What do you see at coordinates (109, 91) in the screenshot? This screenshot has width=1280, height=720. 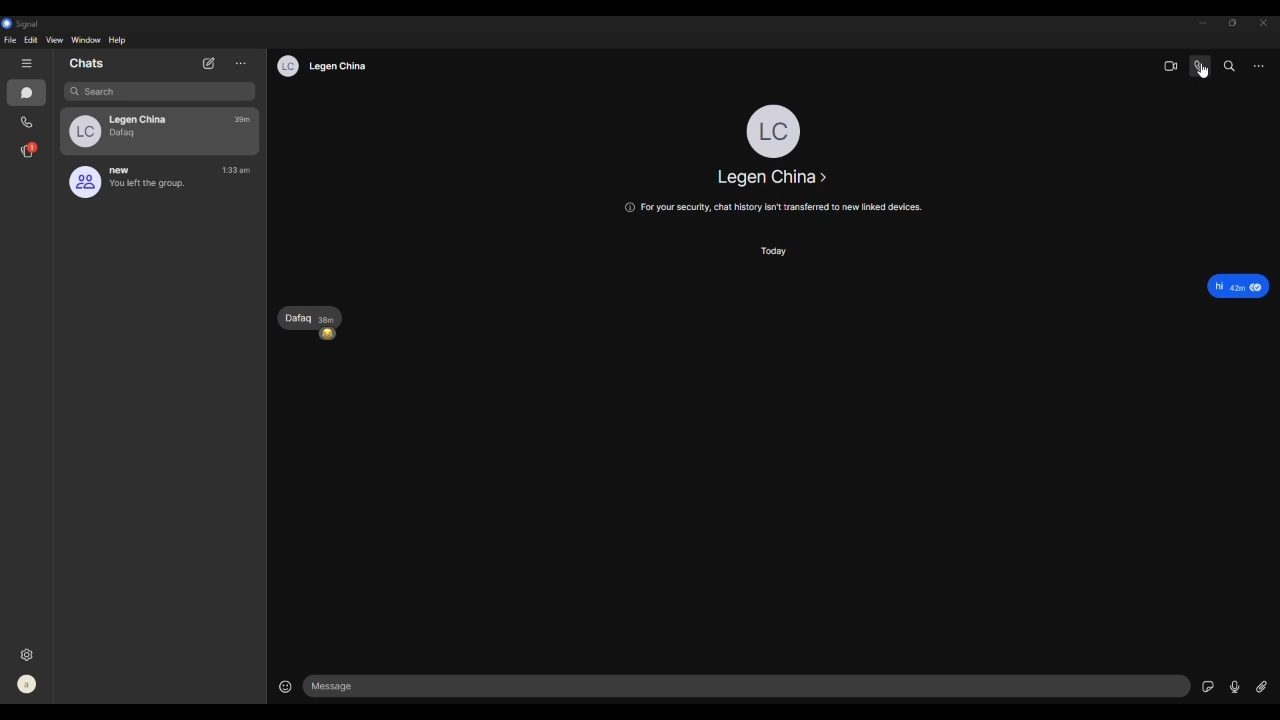 I see `search` at bounding box center [109, 91].